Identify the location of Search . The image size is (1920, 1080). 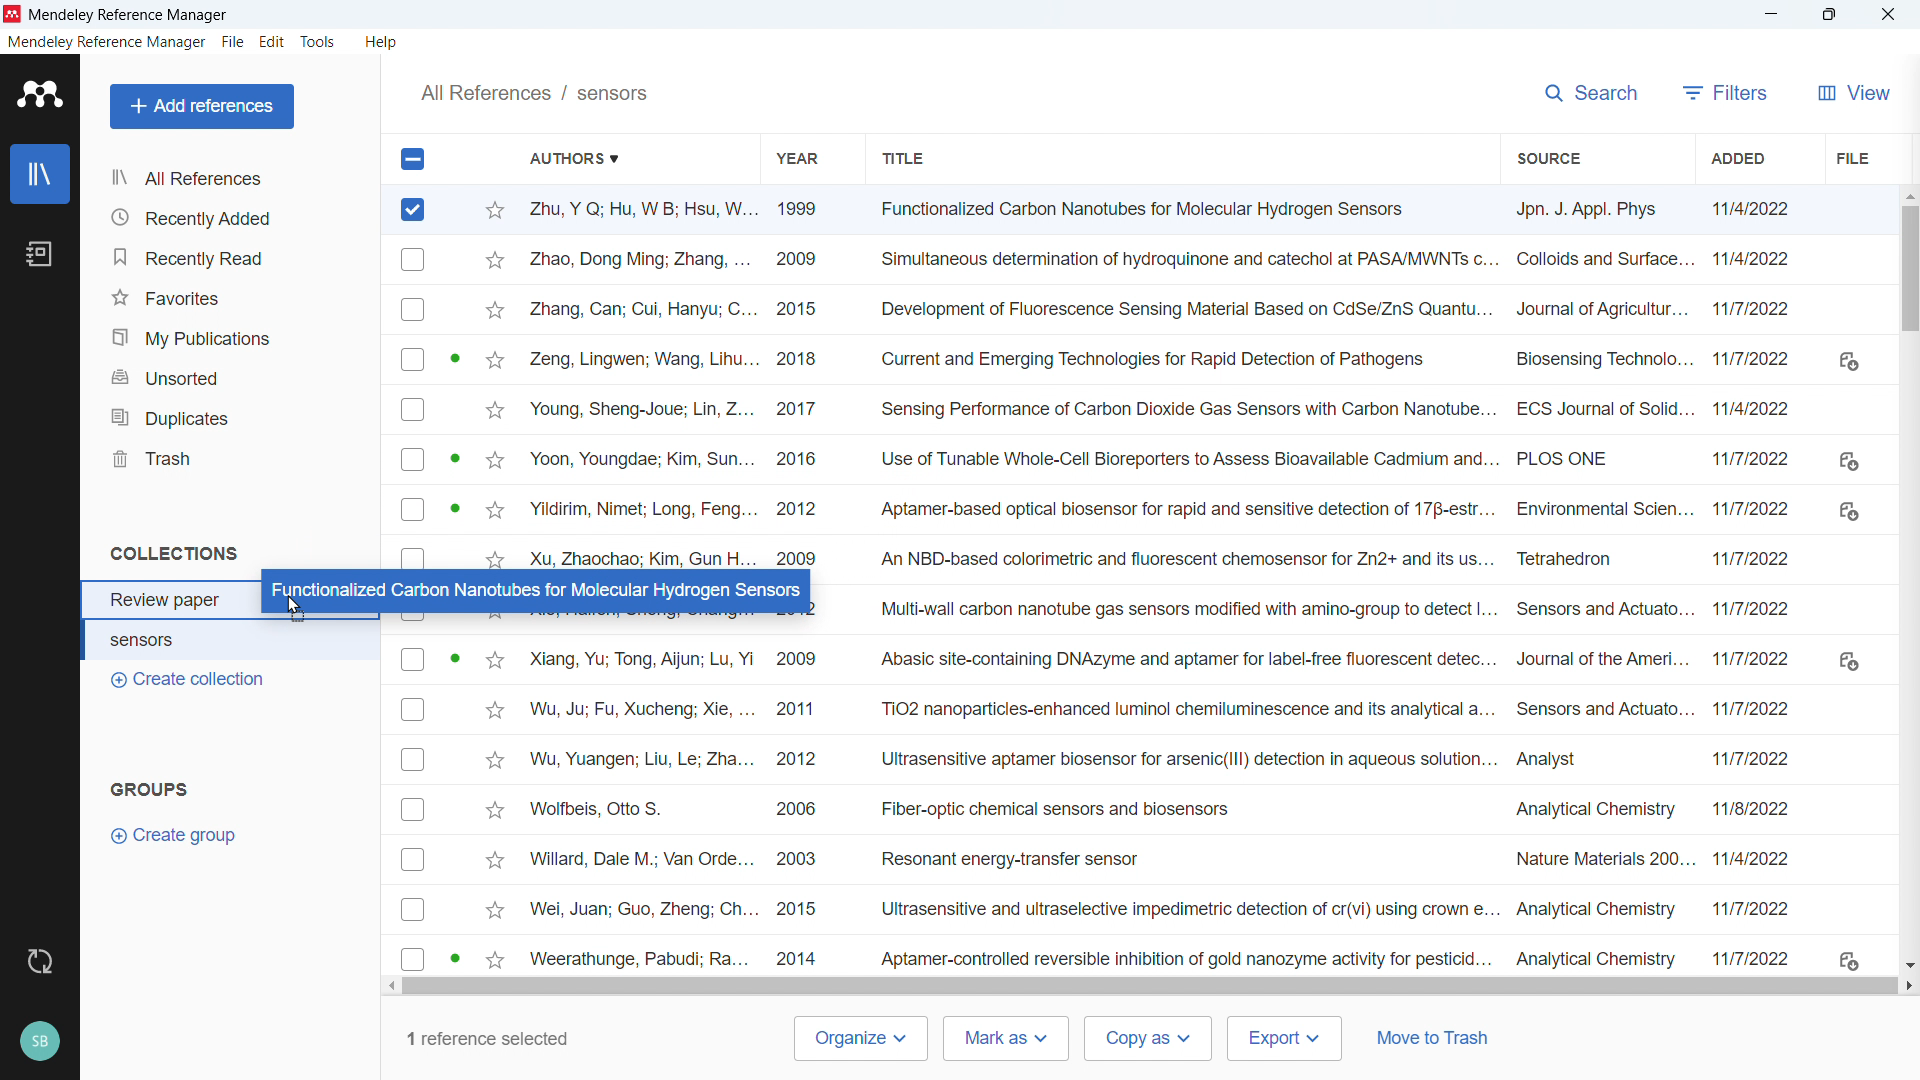
(1590, 93).